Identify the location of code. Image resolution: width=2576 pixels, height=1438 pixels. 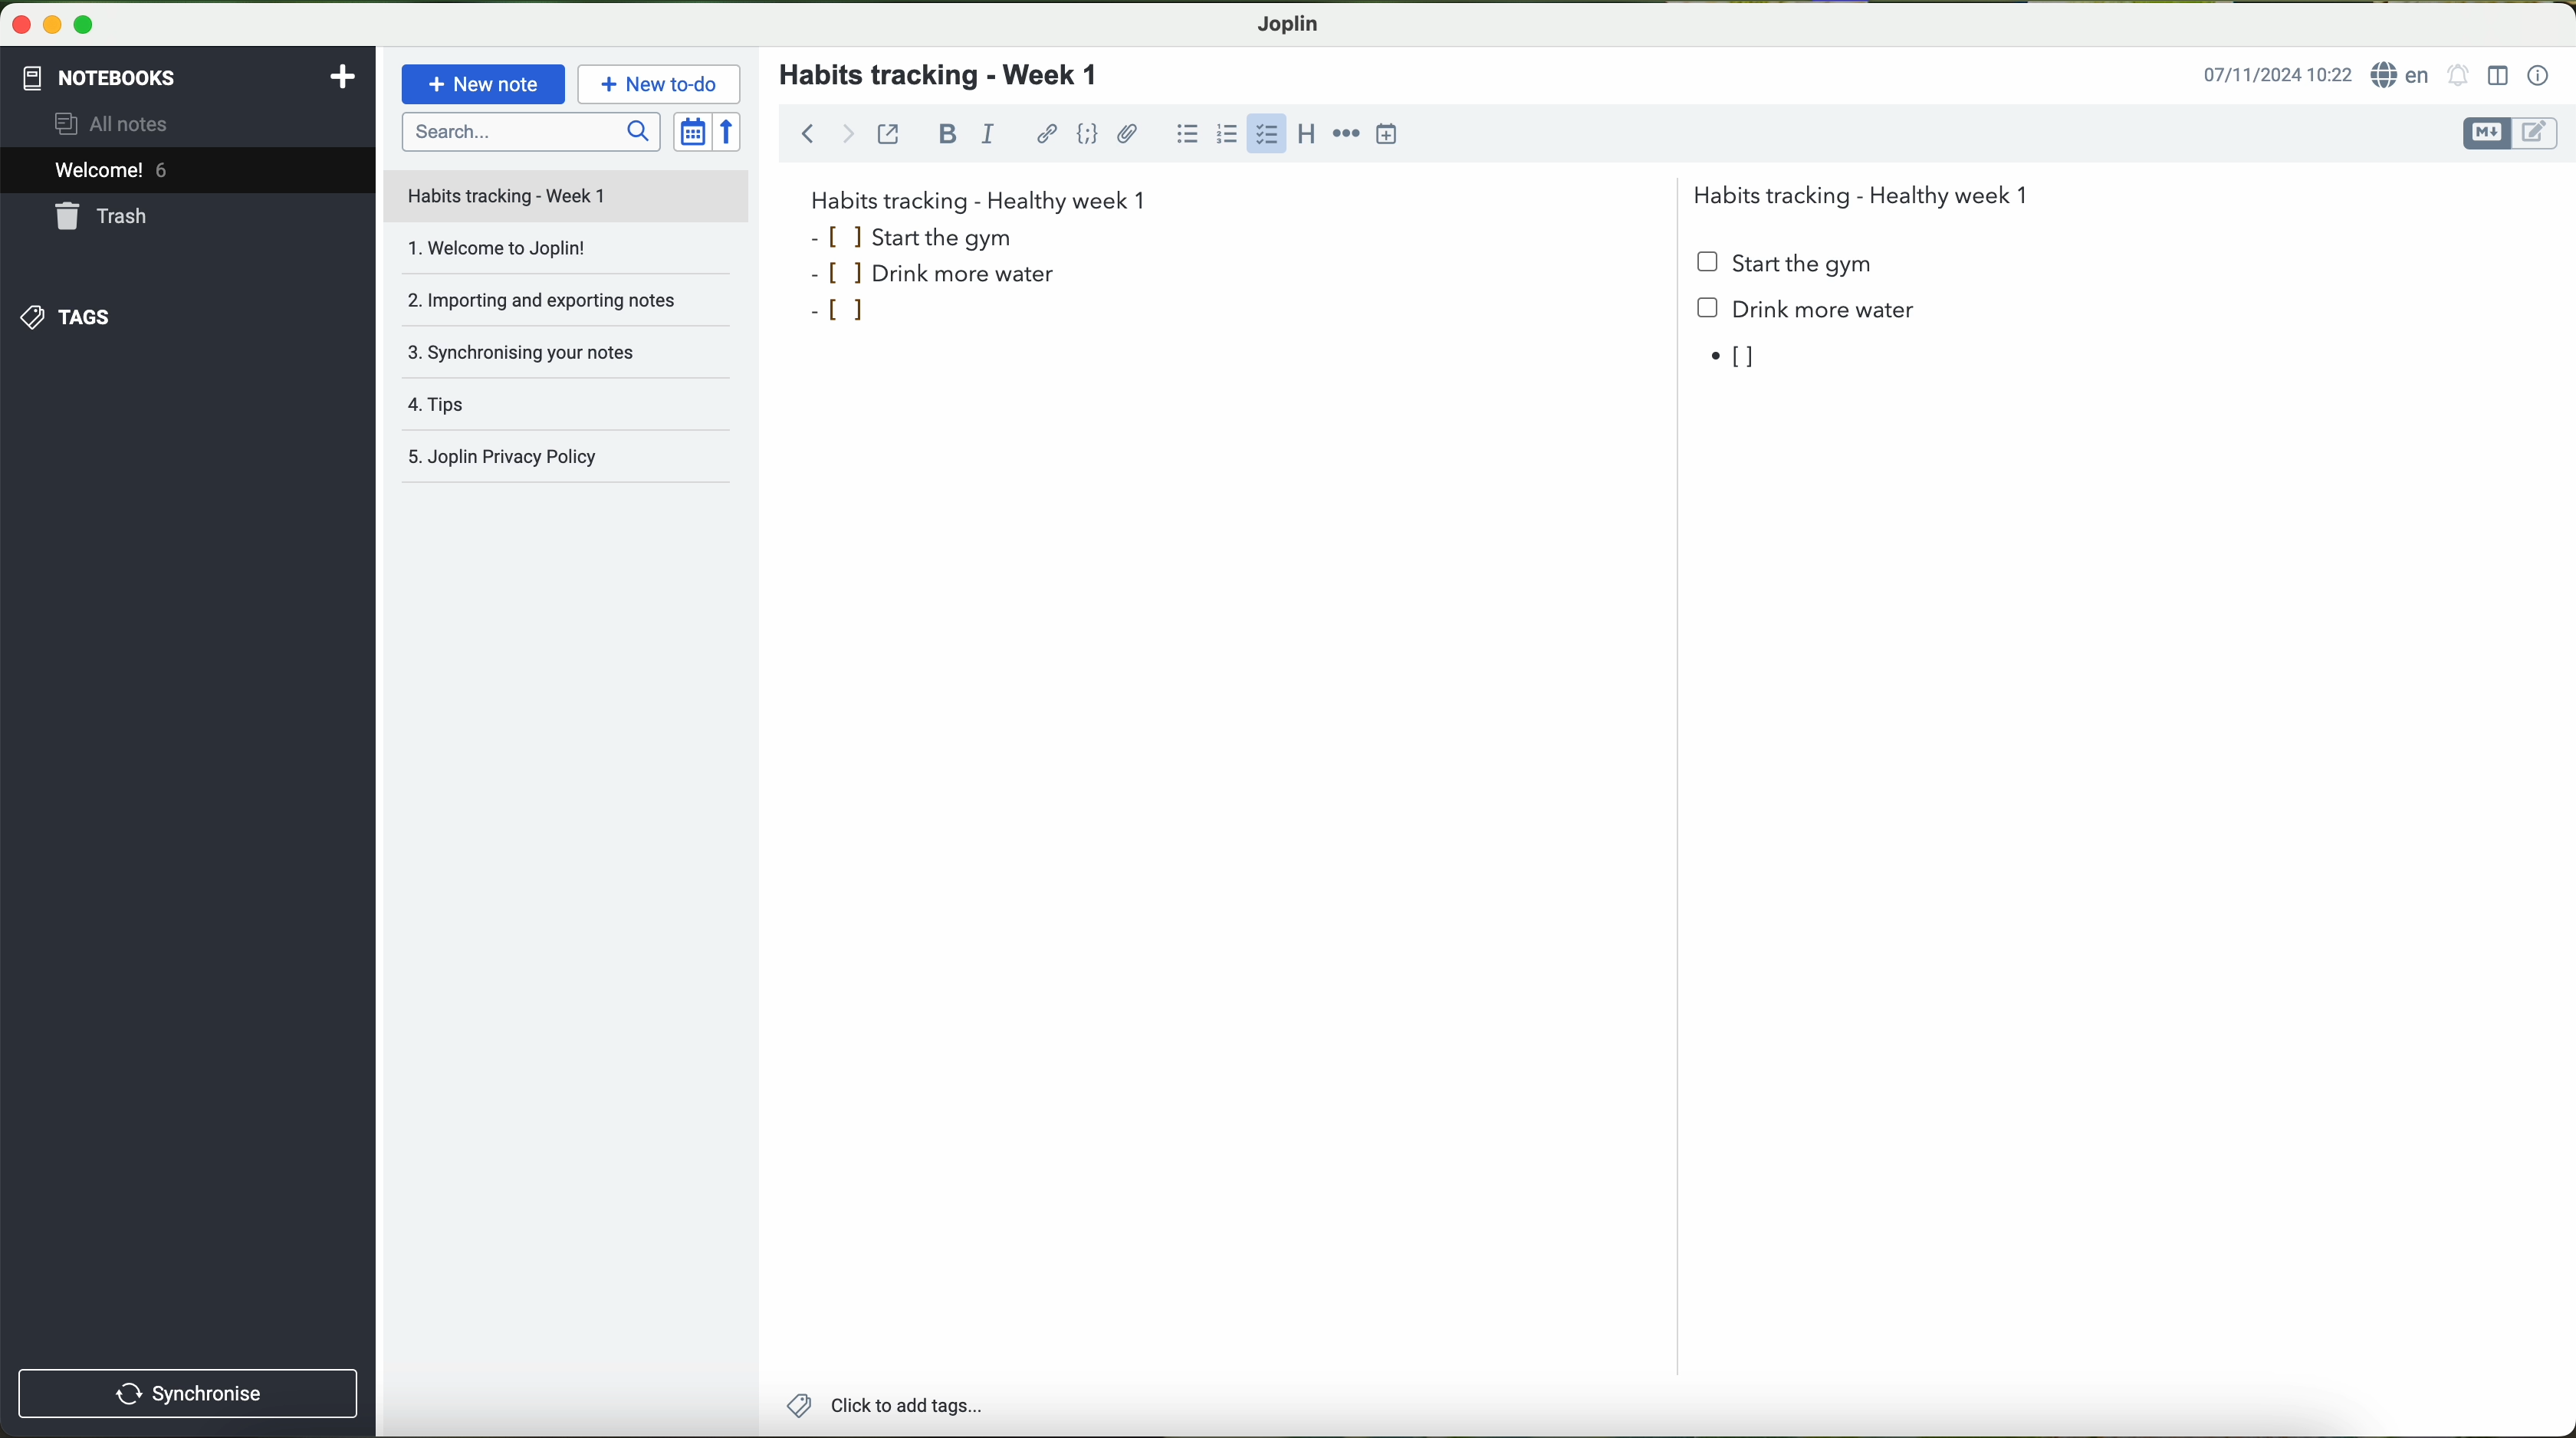
(1089, 134).